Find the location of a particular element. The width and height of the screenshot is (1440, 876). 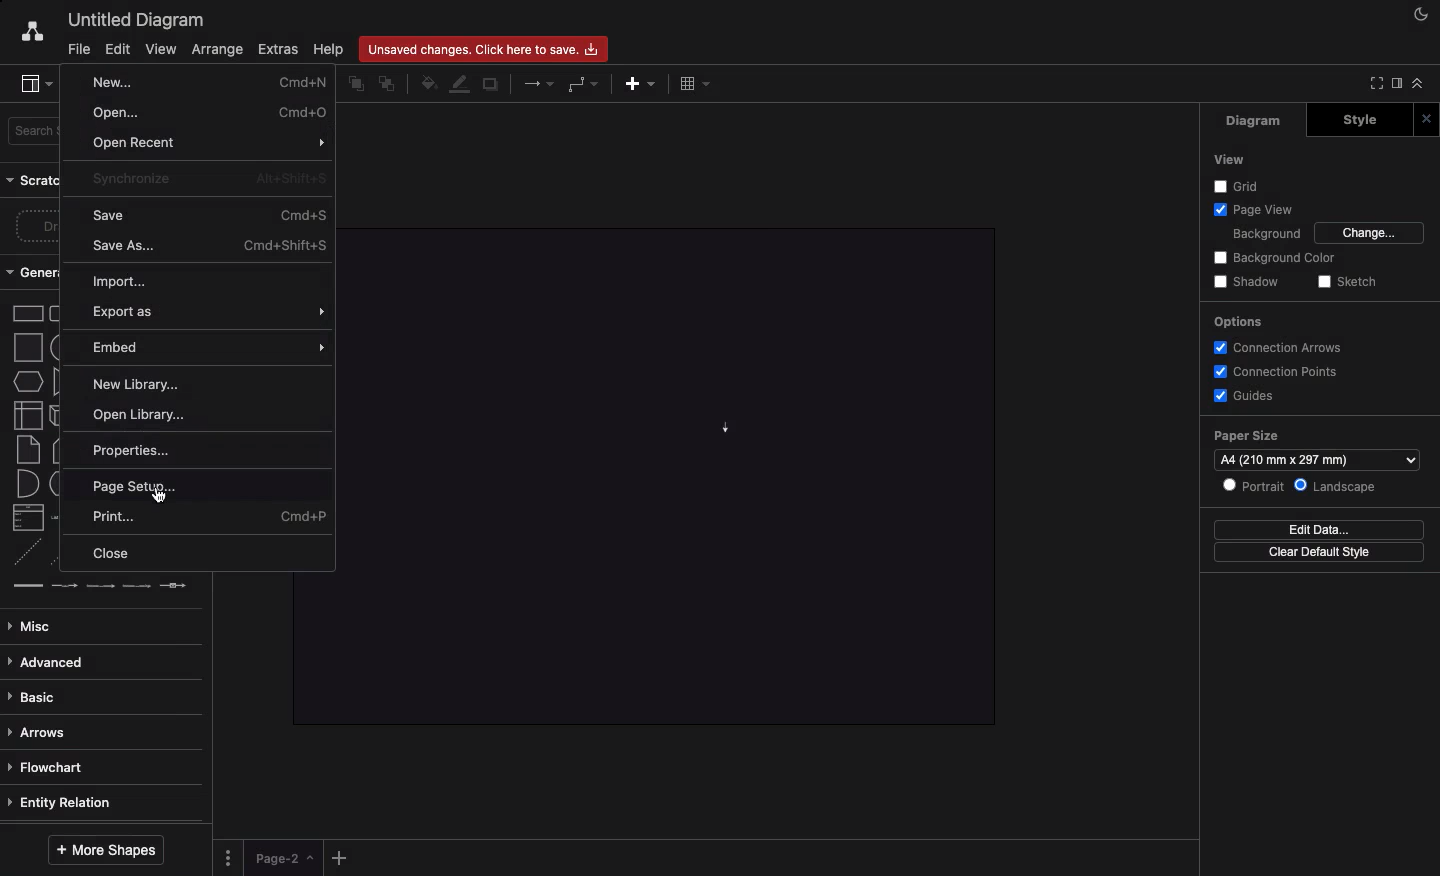

Entity relation is located at coordinates (69, 802).